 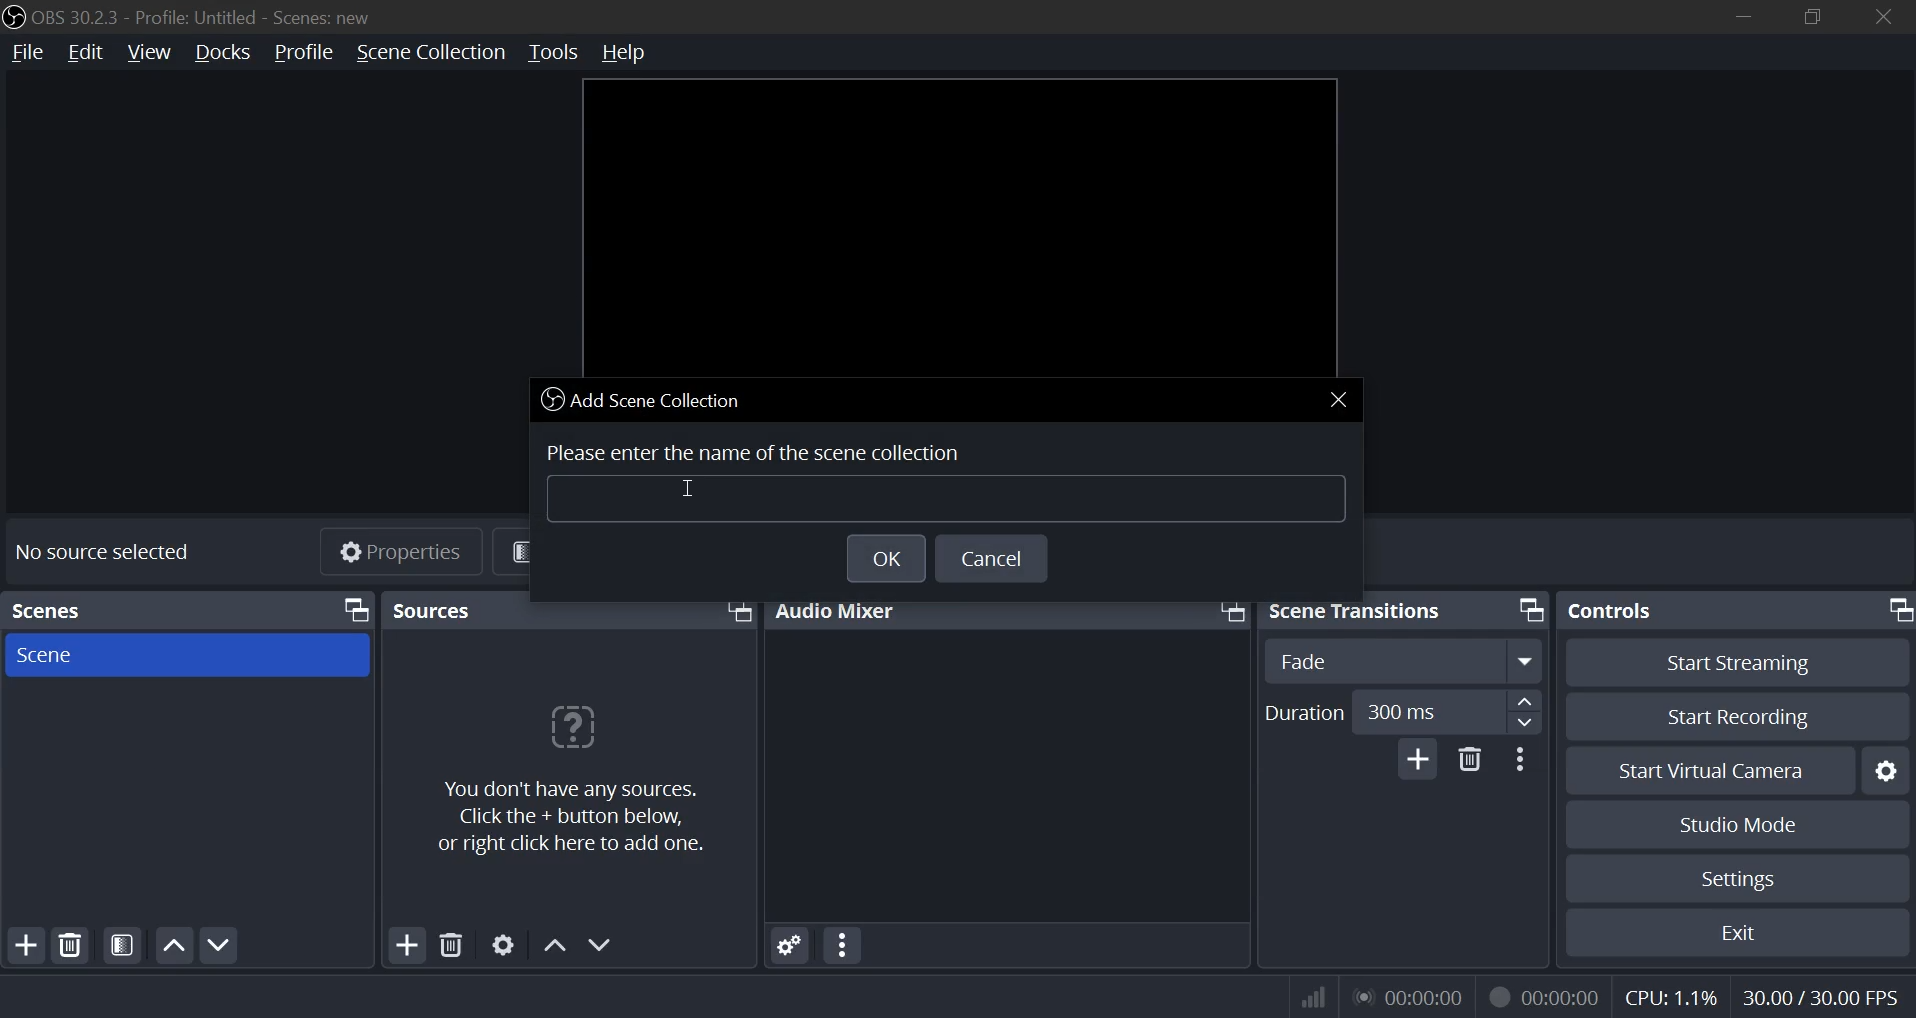 What do you see at coordinates (1711, 770) in the screenshot?
I see `start virtual camera` at bounding box center [1711, 770].